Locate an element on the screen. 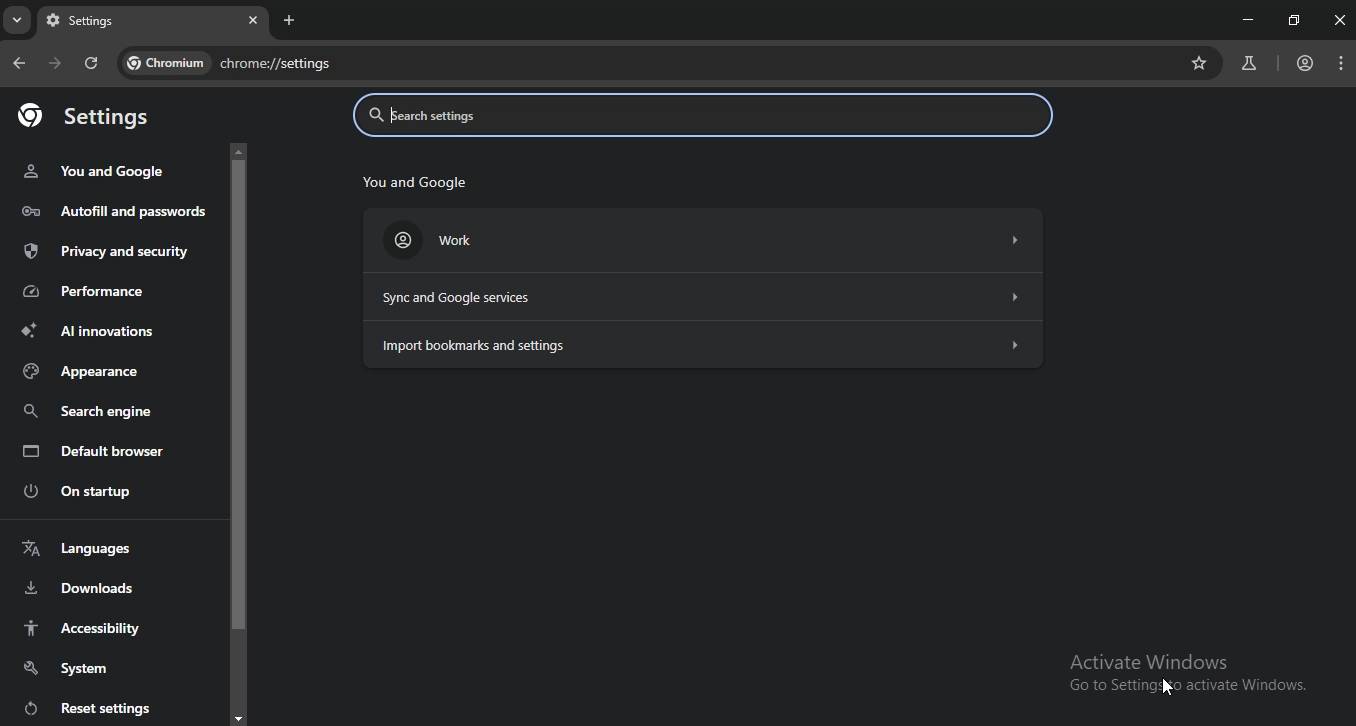 Image resolution: width=1356 pixels, height=726 pixels. customize and control chromium is located at coordinates (1342, 64).